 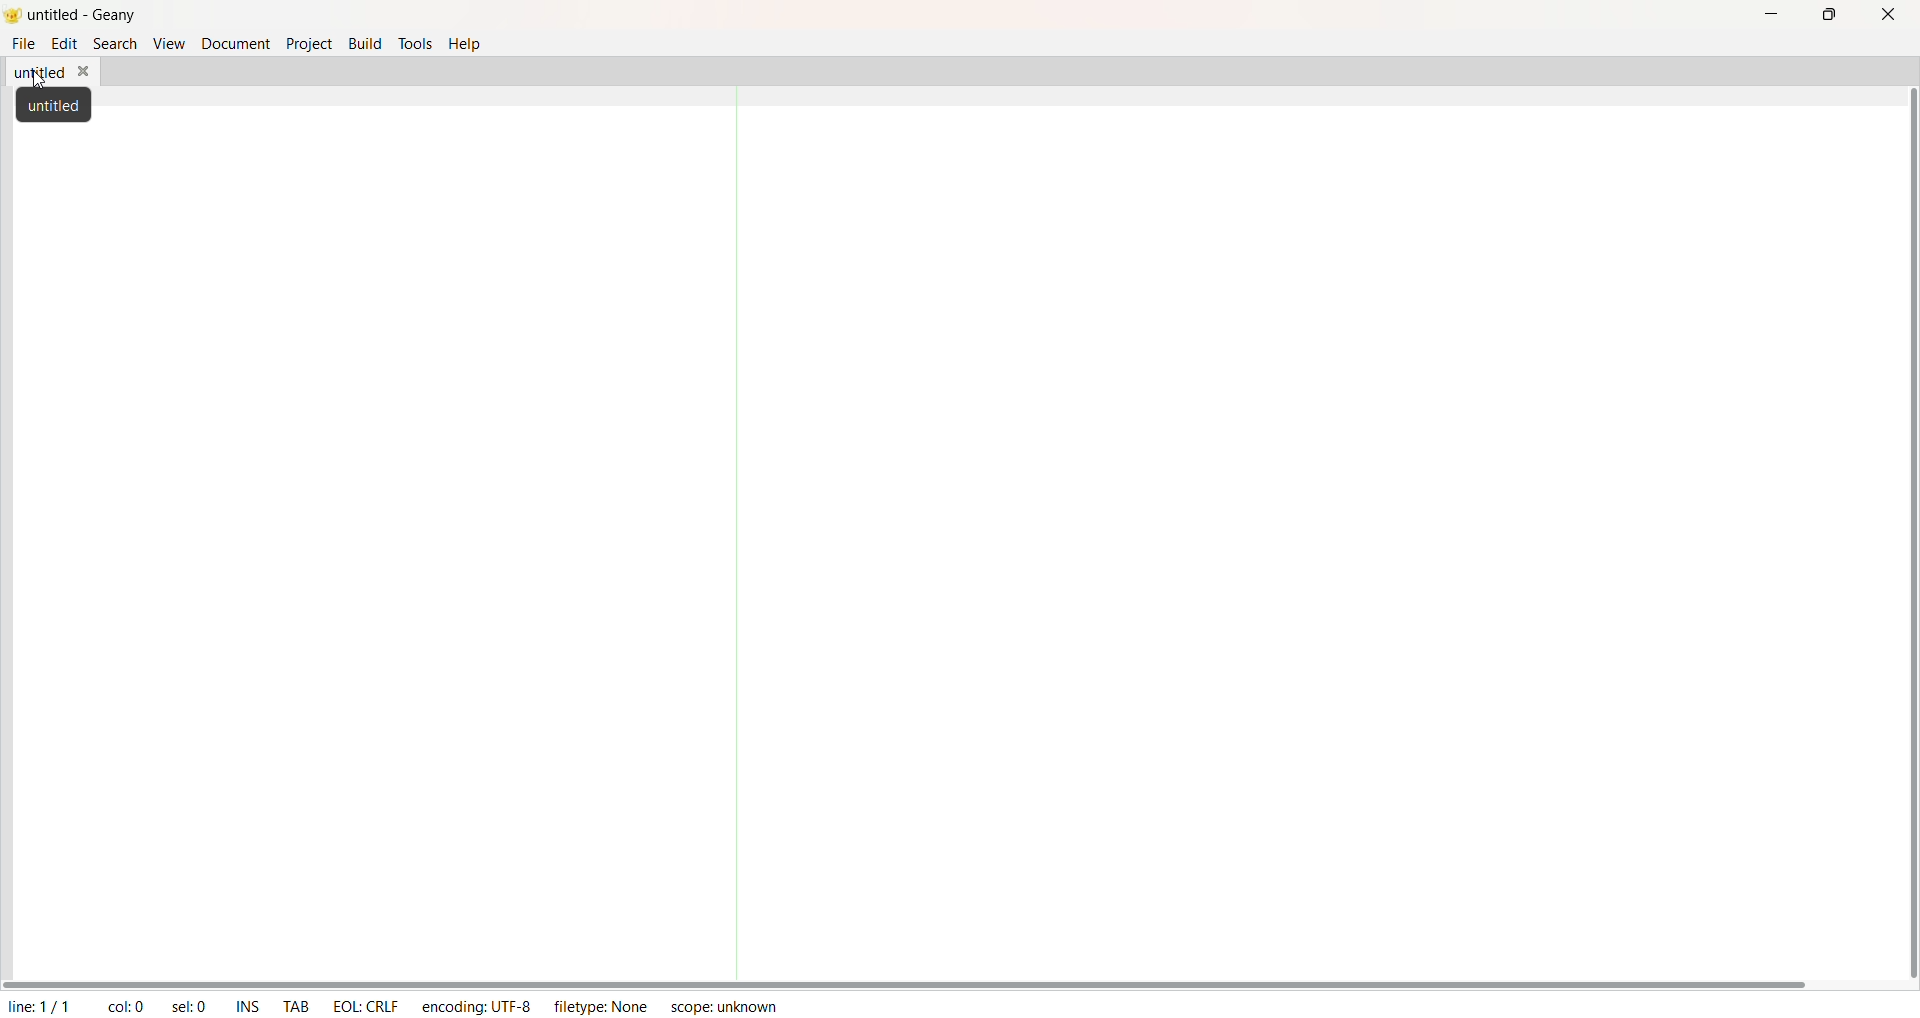 I want to click on Close, so click(x=1889, y=18).